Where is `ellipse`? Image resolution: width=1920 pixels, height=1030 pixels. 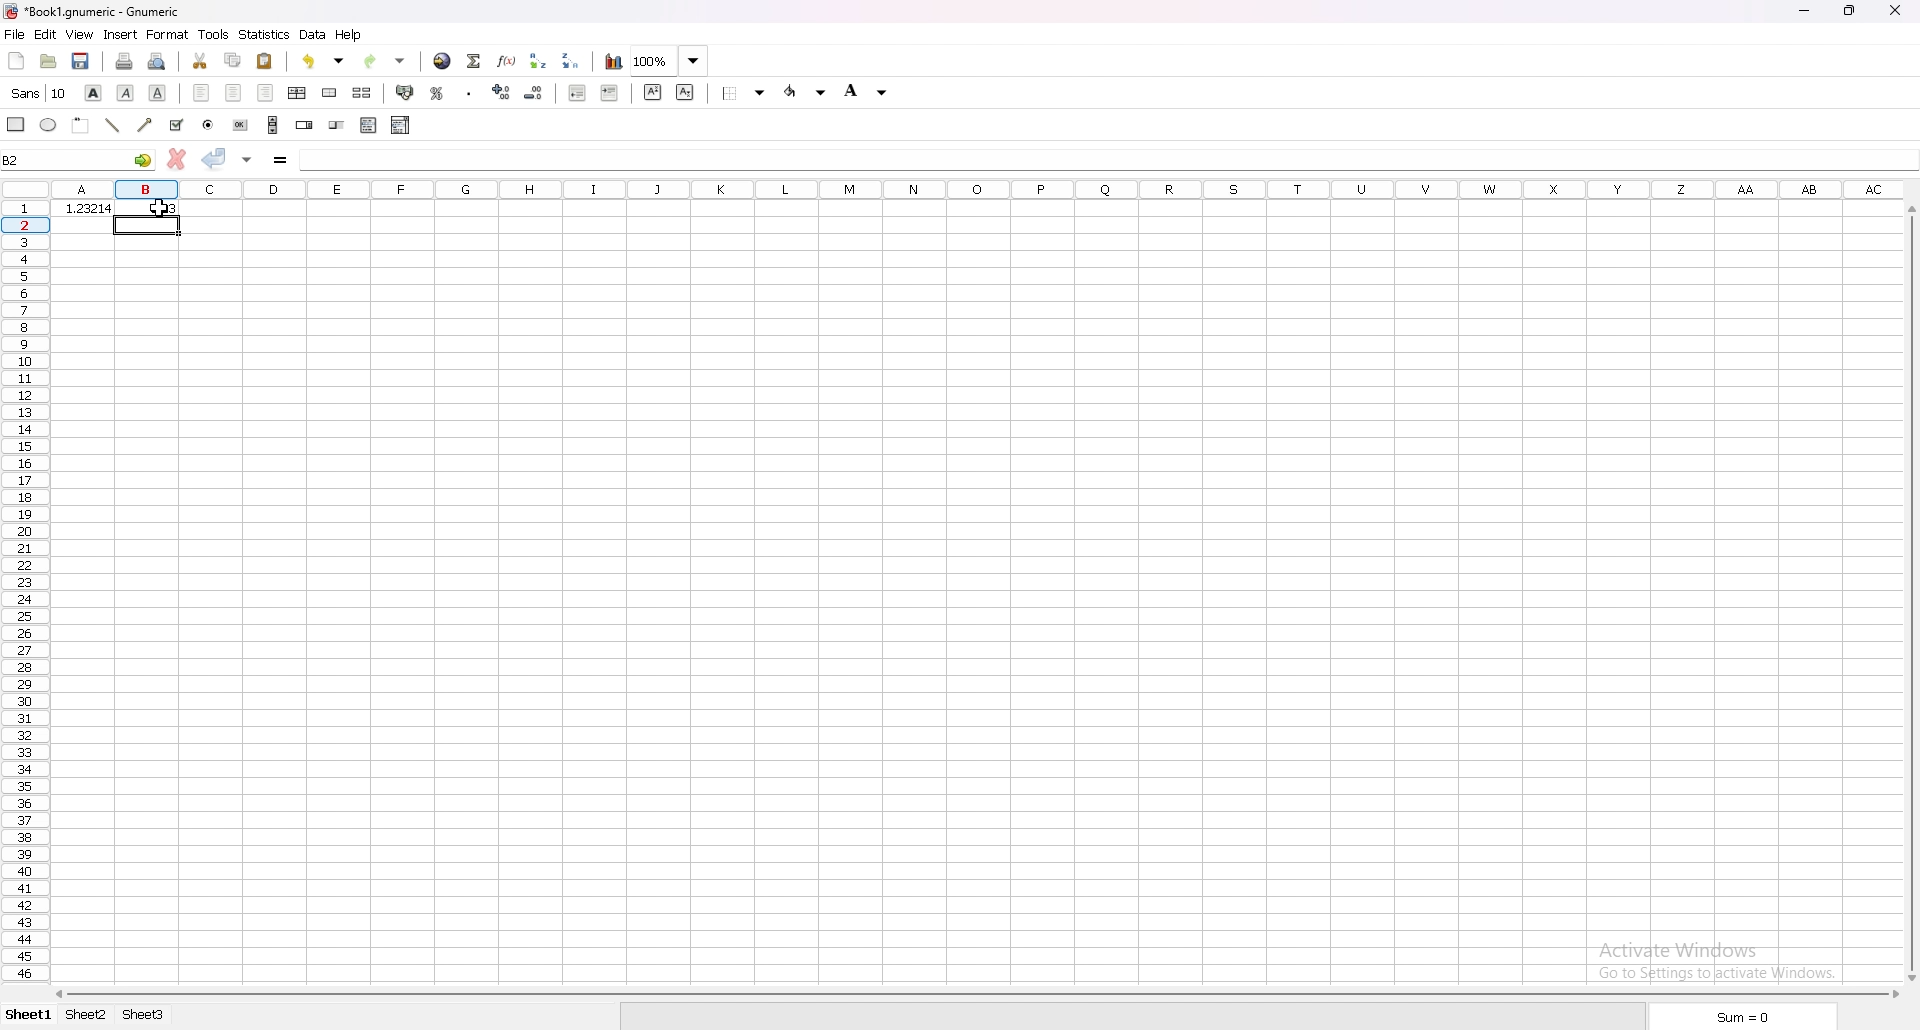 ellipse is located at coordinates (48, 125).